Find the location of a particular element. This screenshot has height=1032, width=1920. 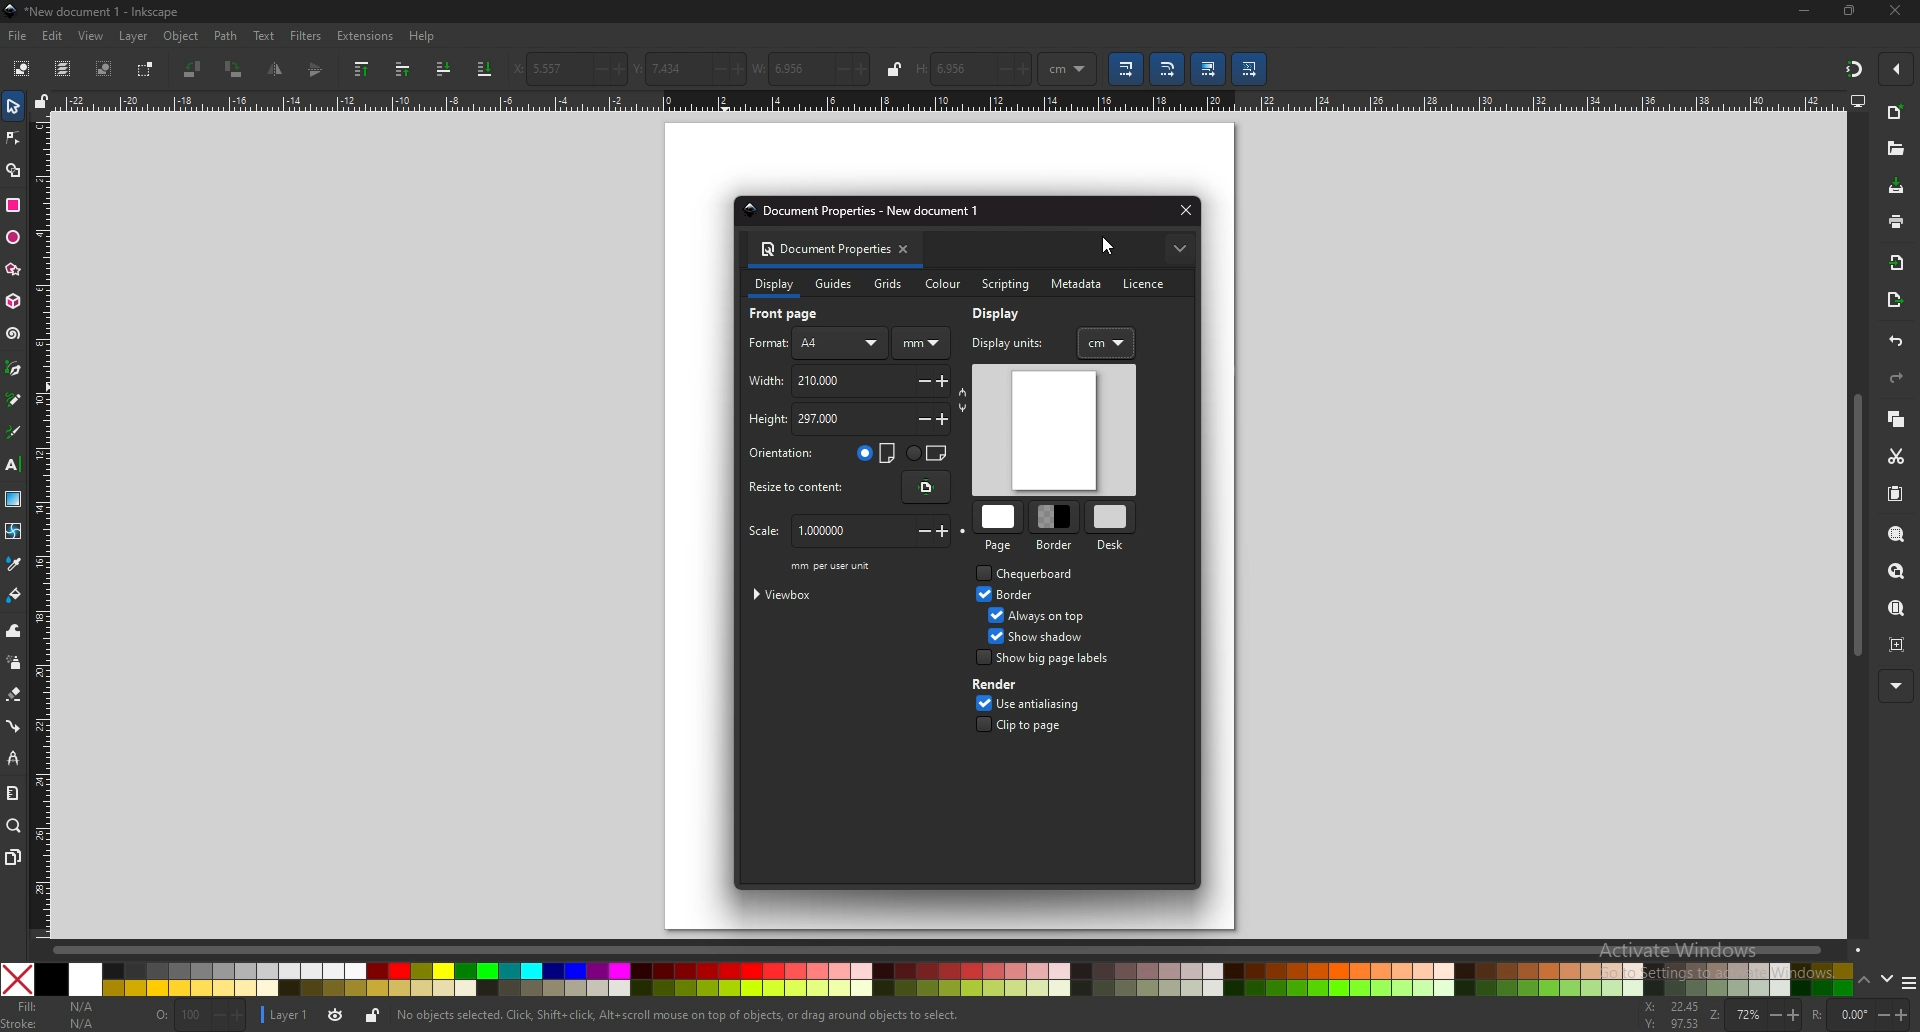

vertical coordinate is located at coordinates (660, 69).